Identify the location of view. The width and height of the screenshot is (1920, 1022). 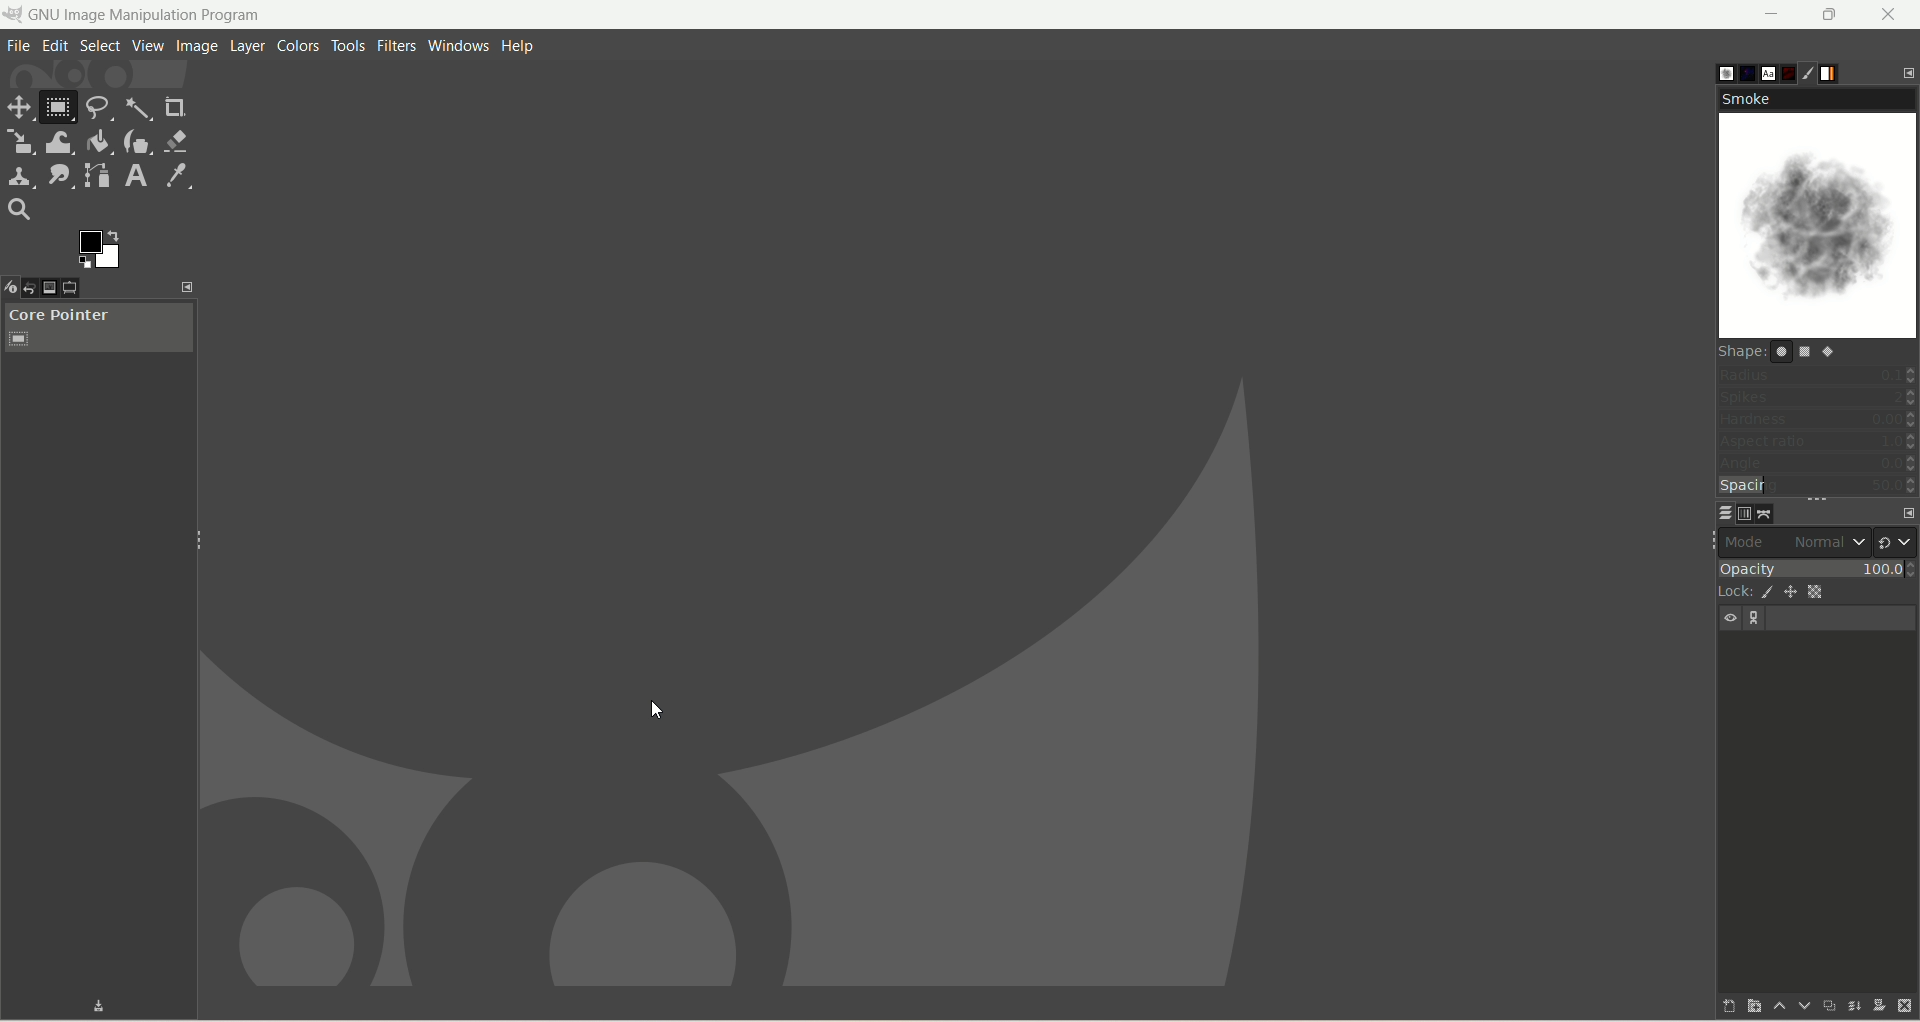
(147, 46).